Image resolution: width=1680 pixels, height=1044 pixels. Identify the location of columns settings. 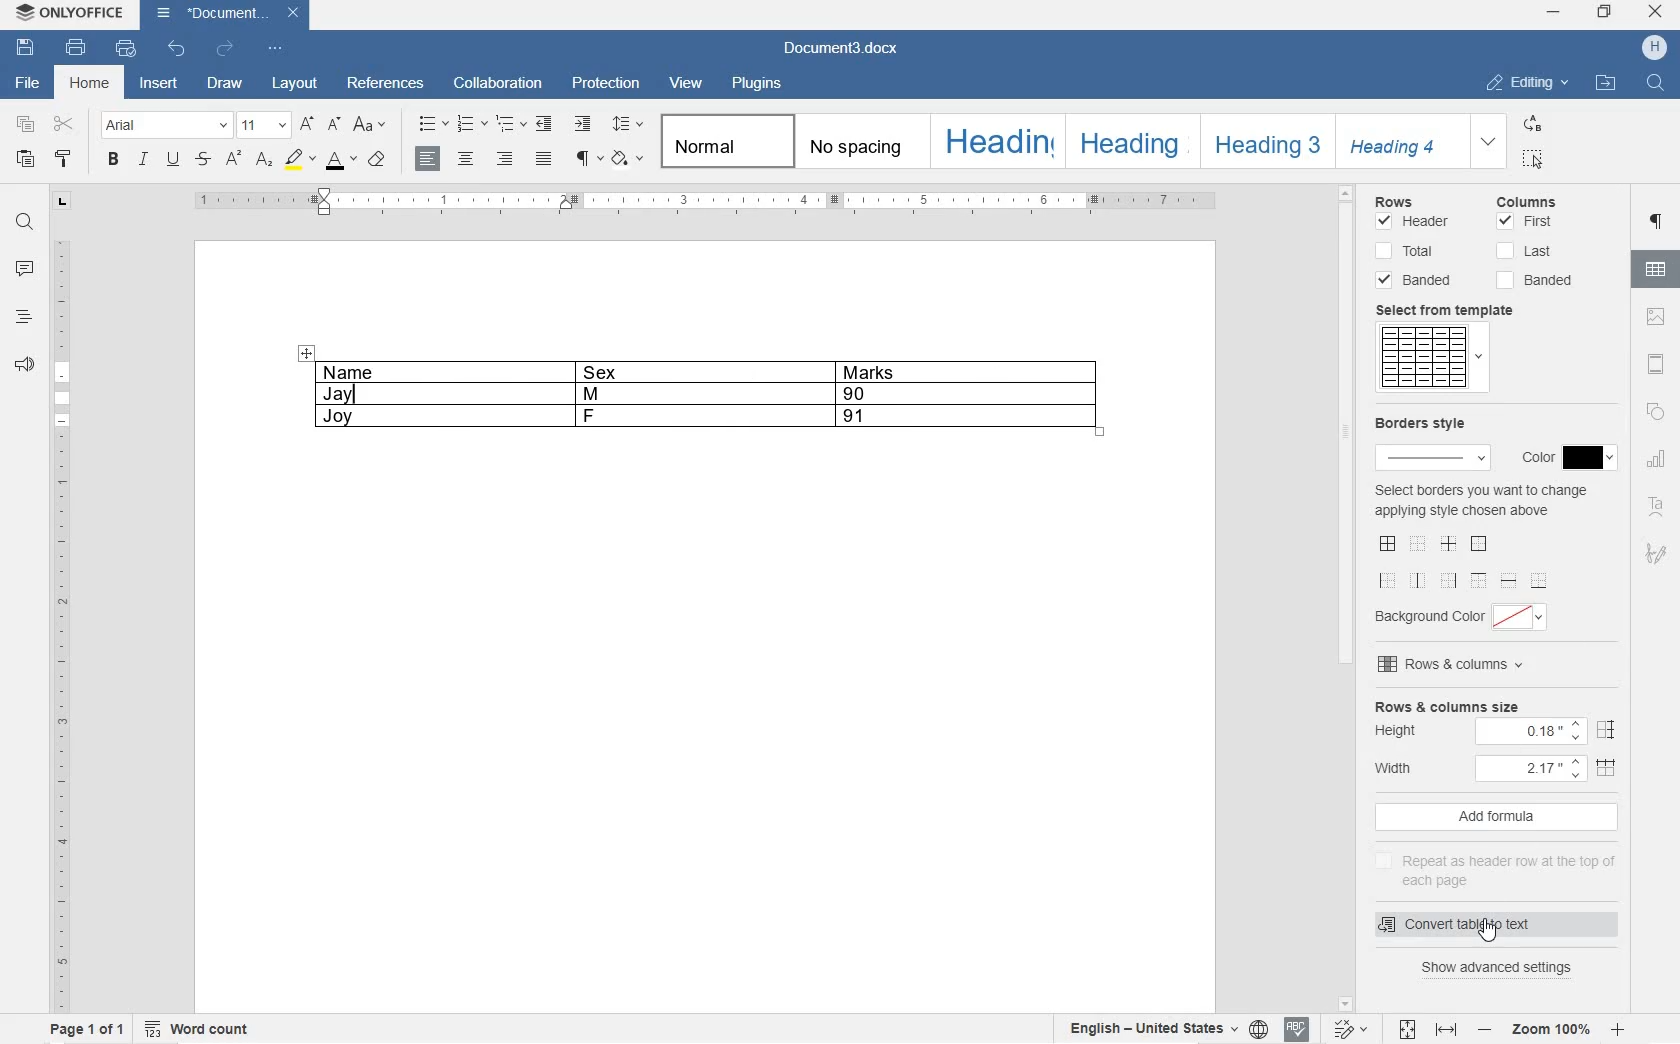
(1541, 201).